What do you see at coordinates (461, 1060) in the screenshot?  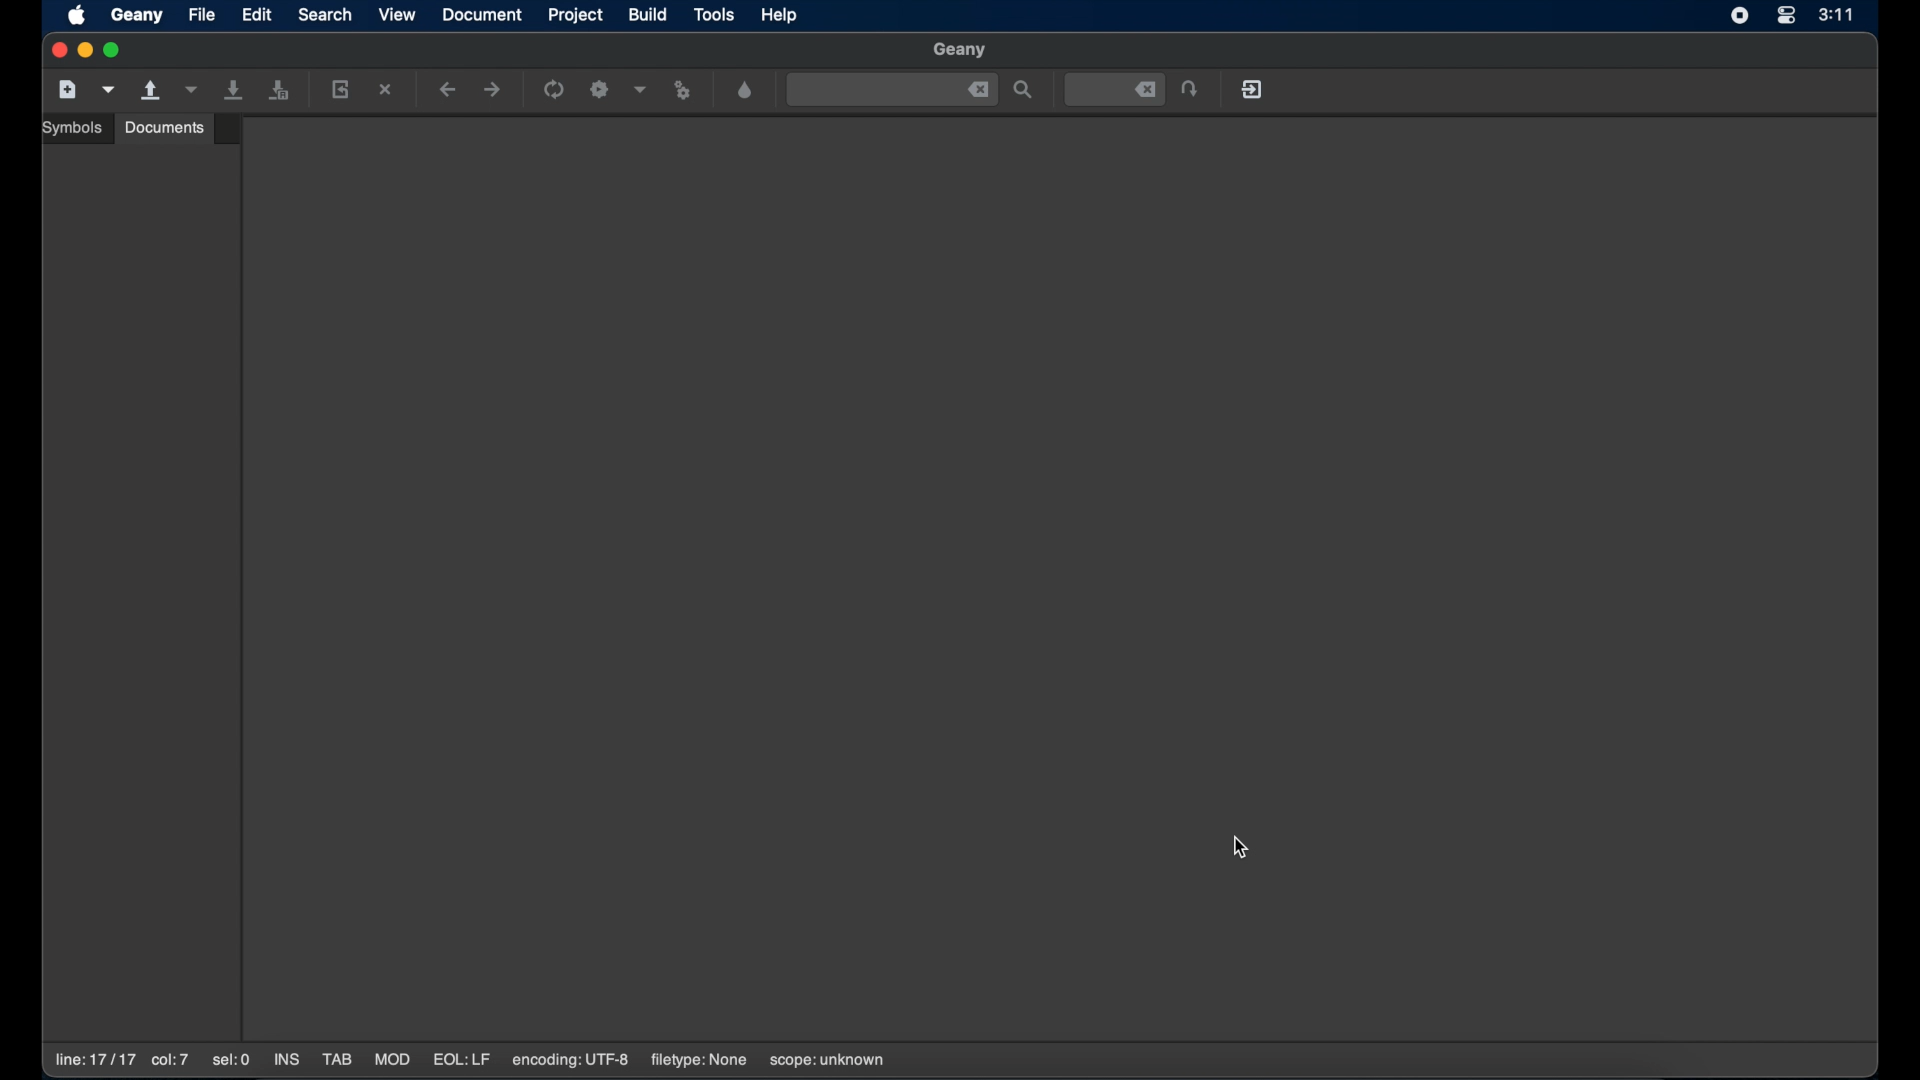 I see `EQL:LF` at bounding box center [461, 1060].